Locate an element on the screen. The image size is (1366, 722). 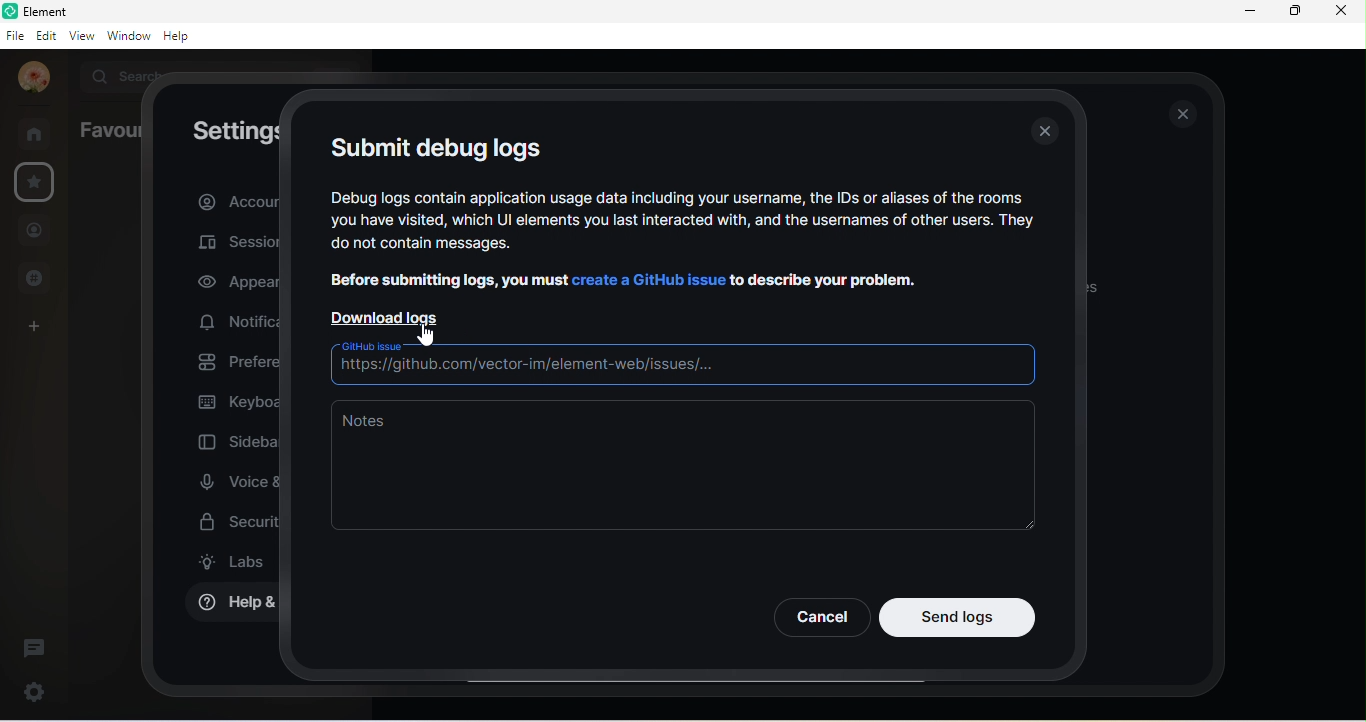
window is located at coordinates (127, 36).